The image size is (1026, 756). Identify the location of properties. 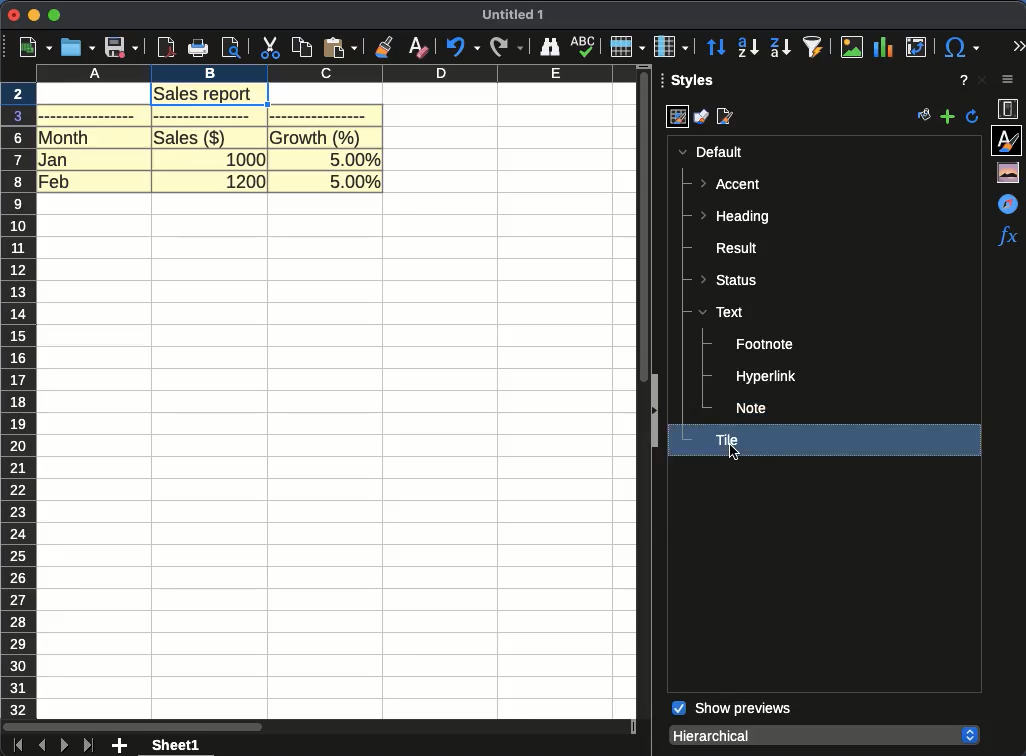
(1011, 110).